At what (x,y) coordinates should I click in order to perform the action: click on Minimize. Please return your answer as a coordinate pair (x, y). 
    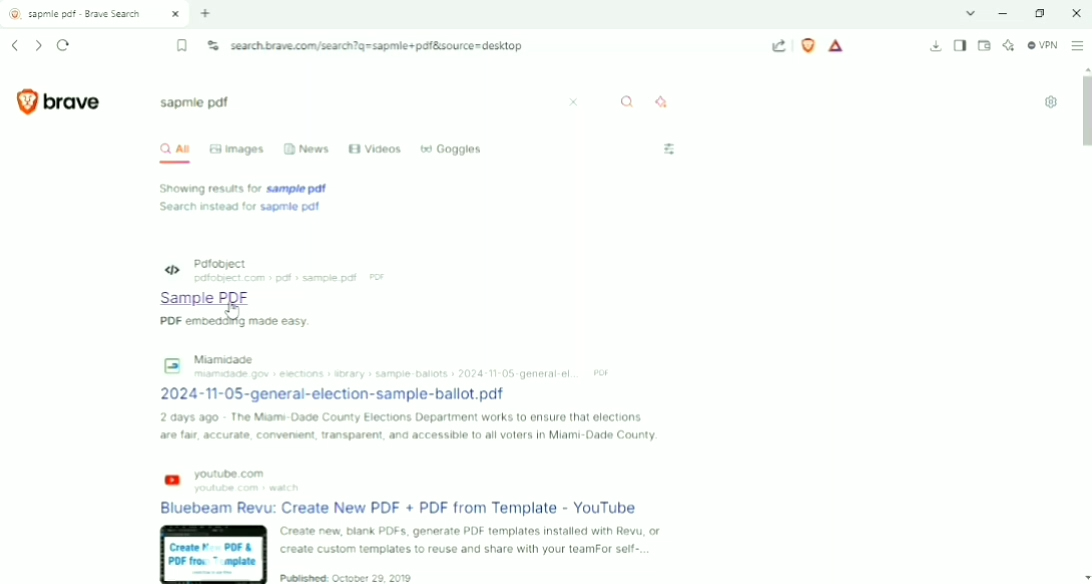
    Looking at the image, I should click on (1006, 13).